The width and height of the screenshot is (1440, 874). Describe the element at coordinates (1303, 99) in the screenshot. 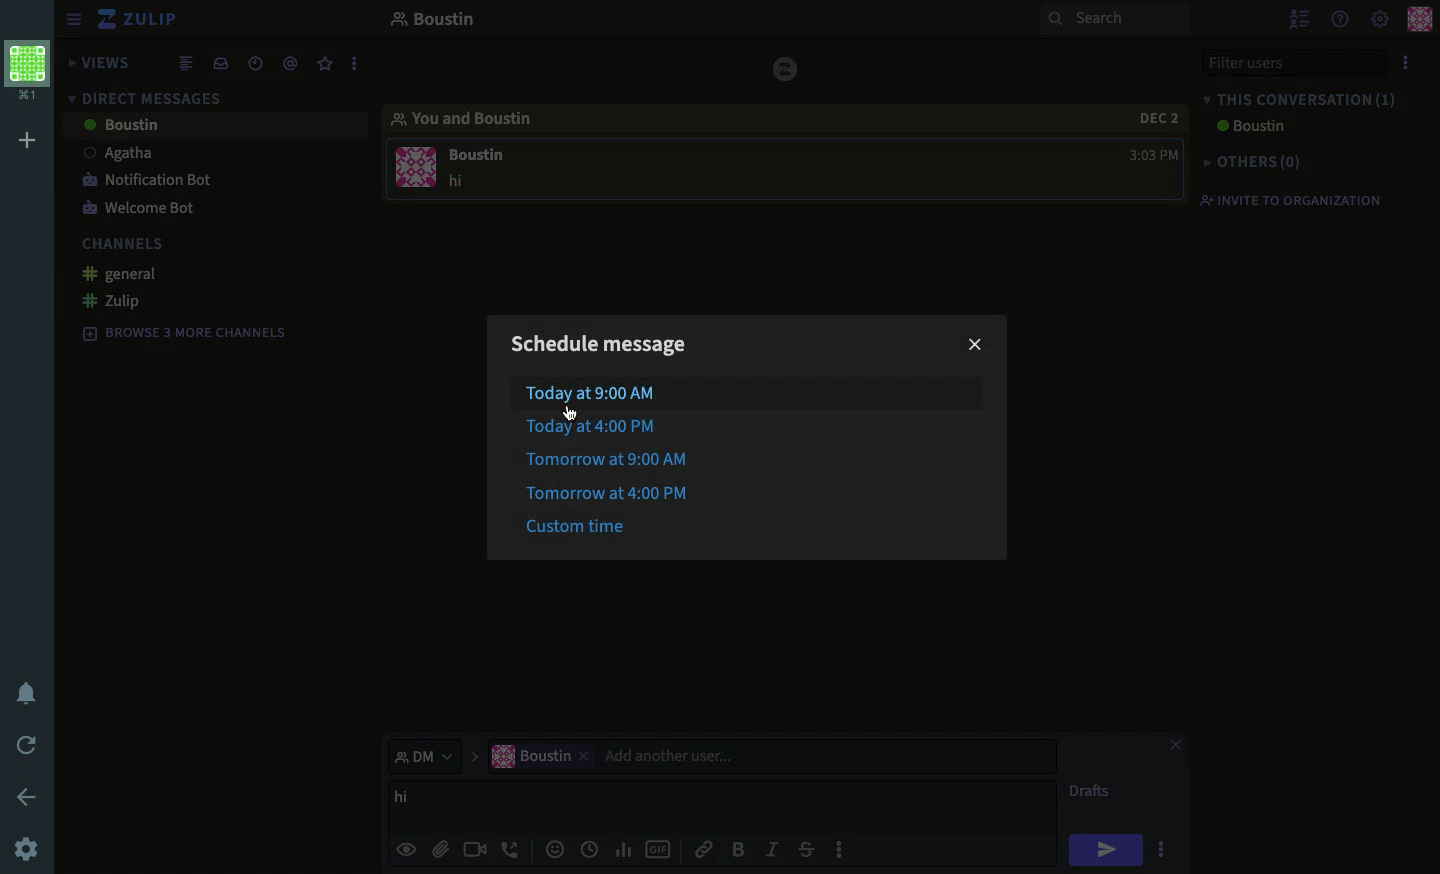

I see `this conversation` at that location.